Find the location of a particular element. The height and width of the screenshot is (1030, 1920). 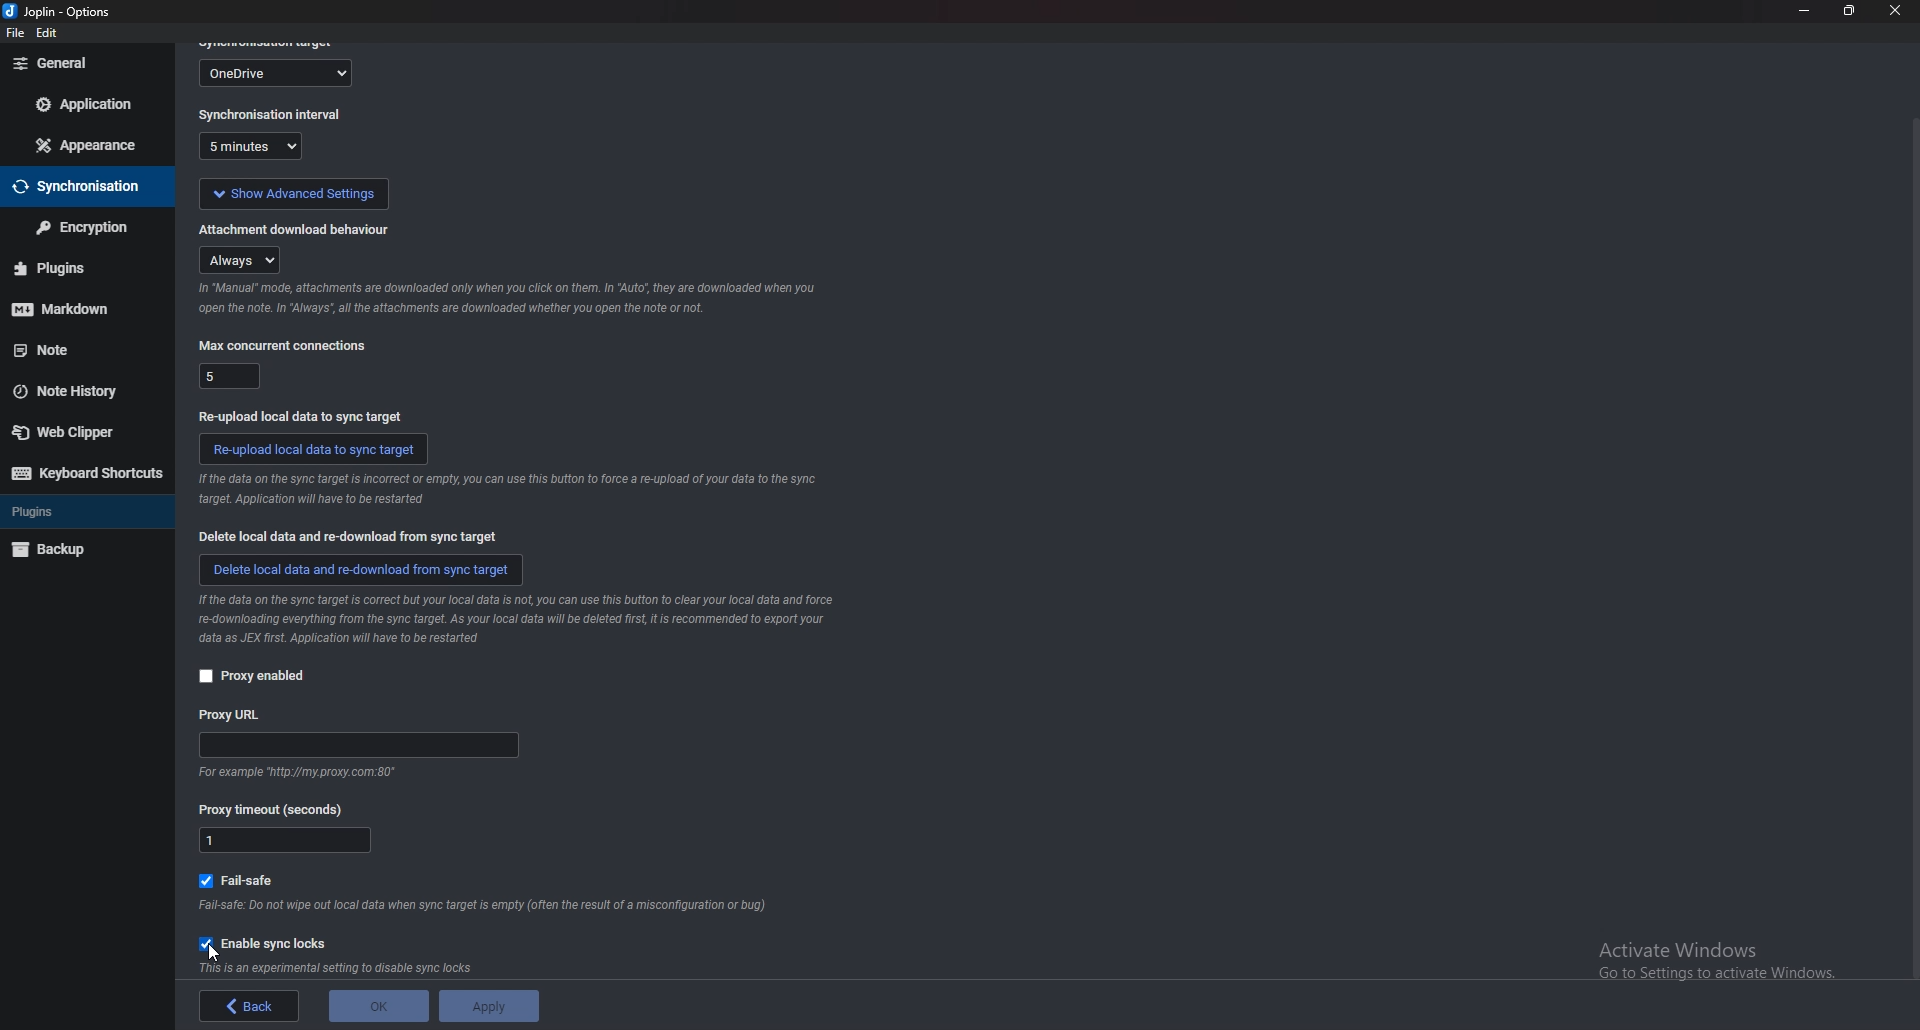

plugins is located at coordinates (71, 268).